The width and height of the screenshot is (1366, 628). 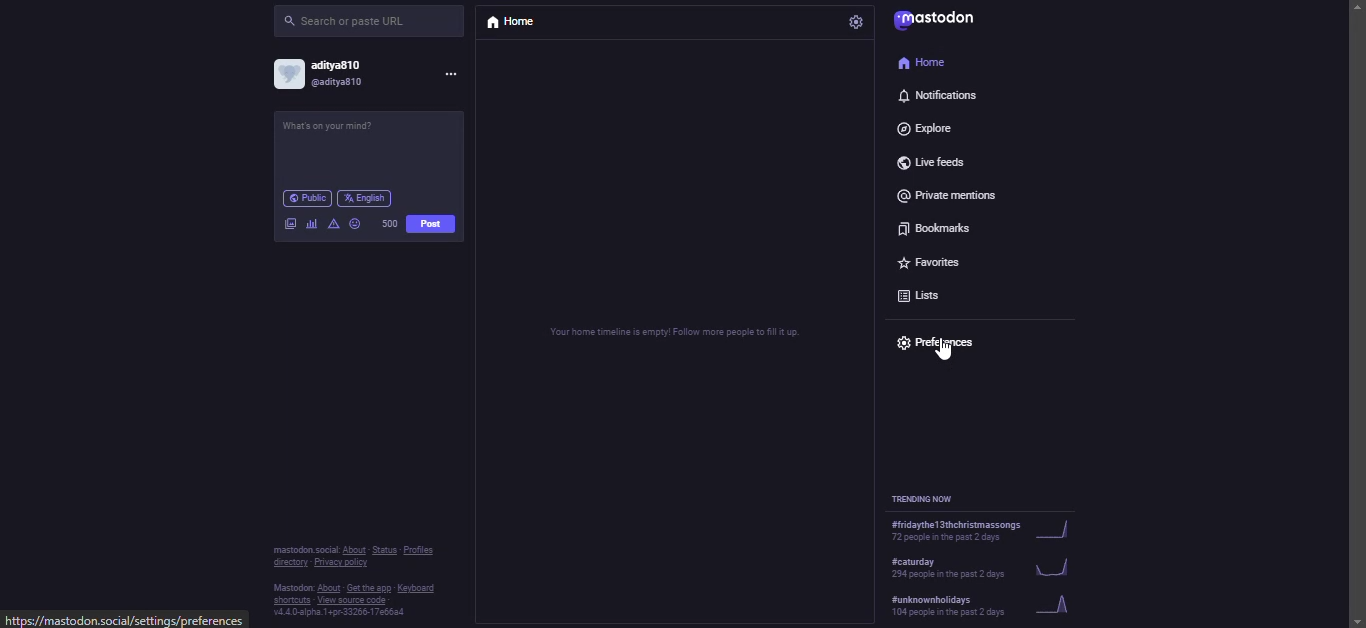 What do you see at coordinates (956, 192) in the screenshot?
I see `private mentions` at bounding box center [956, 192].